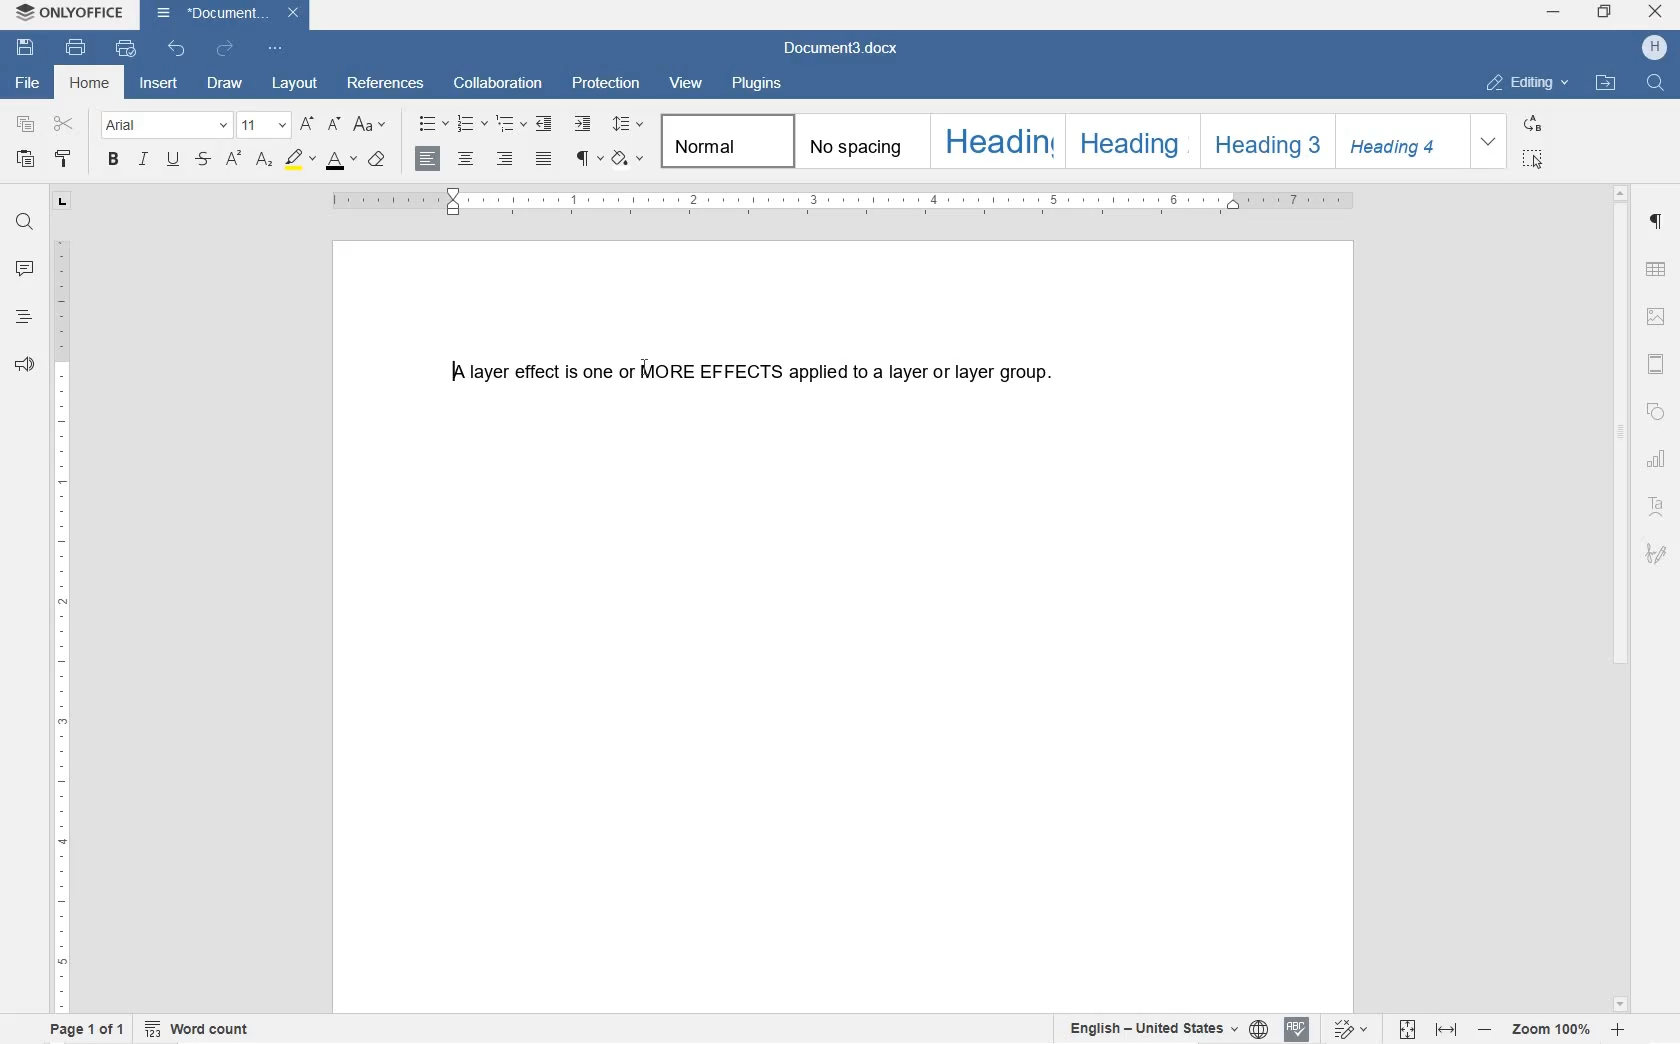 The width and height of the screenshot is (1680, 1044). I want to click on COLLABORATION, so click(498, 82).